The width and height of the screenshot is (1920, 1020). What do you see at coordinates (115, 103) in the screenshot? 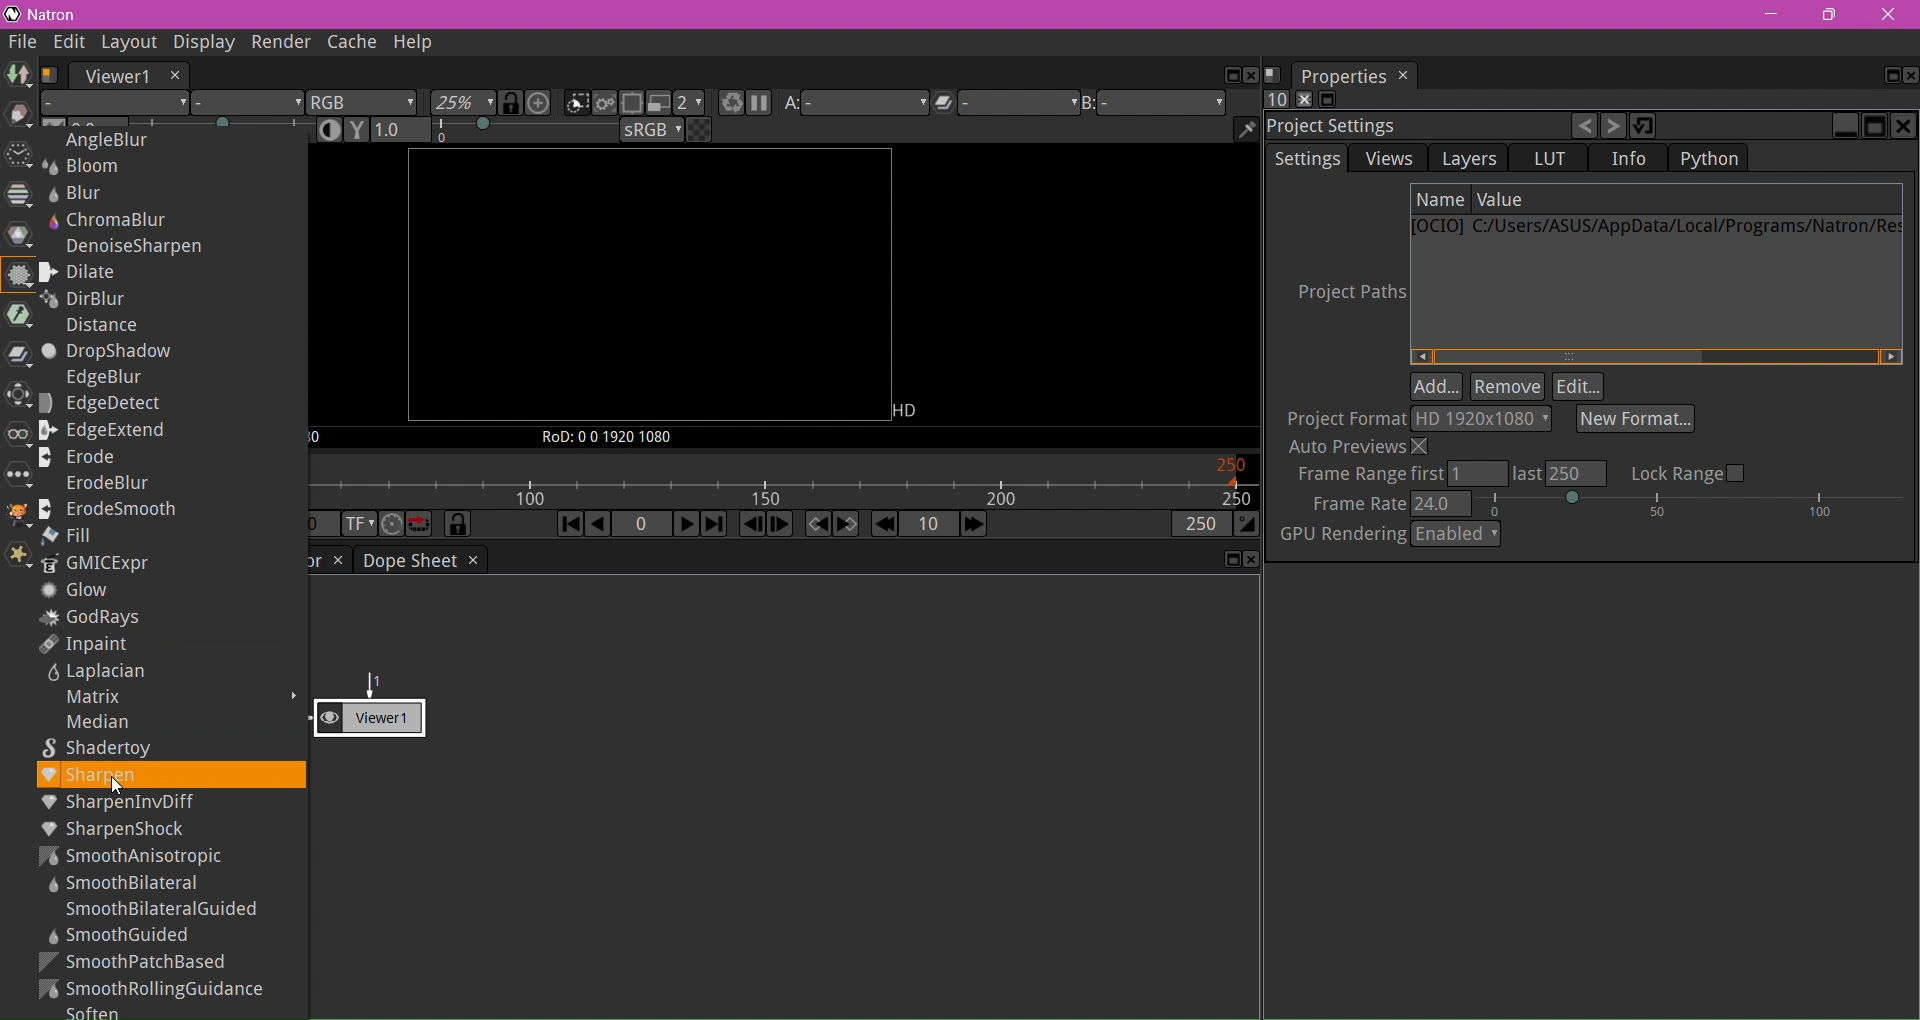
I see `Layer` at bounding box center [115, 103].